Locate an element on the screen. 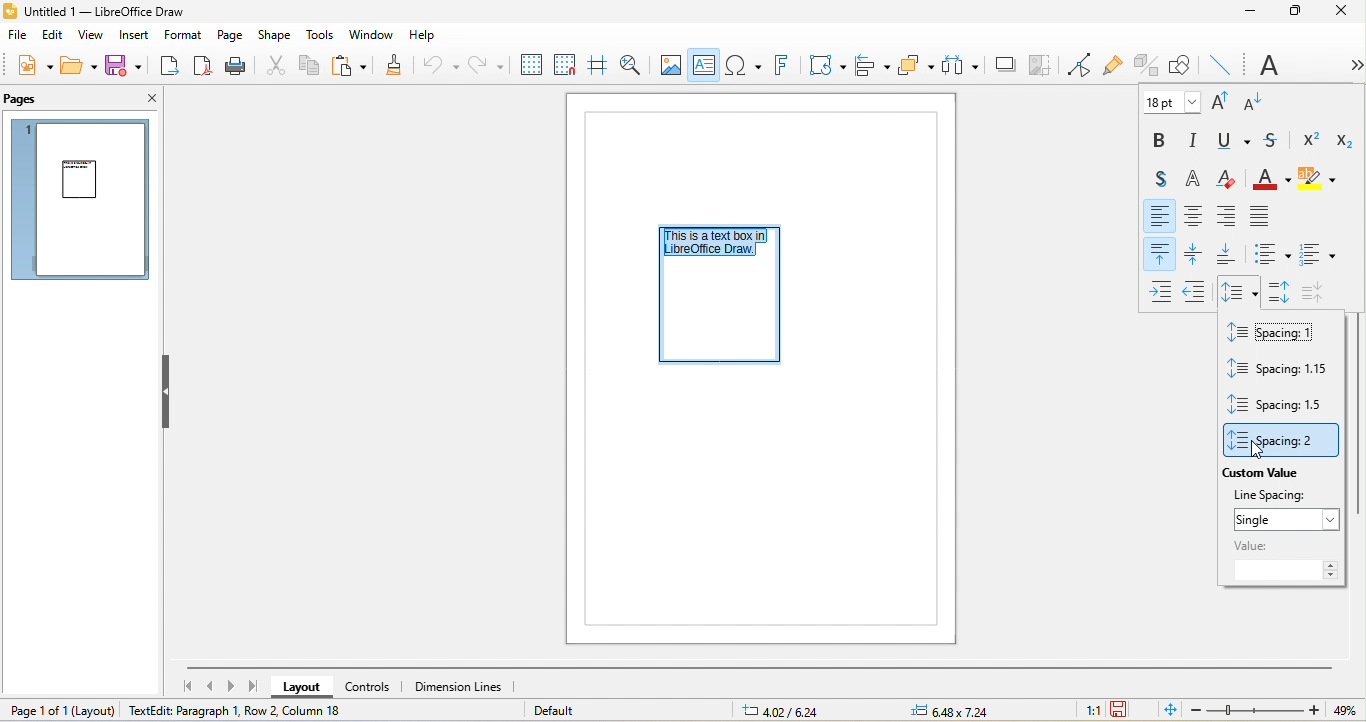 This screenshot has width=1366, height=722. insert is located at coordinates (137, 37).